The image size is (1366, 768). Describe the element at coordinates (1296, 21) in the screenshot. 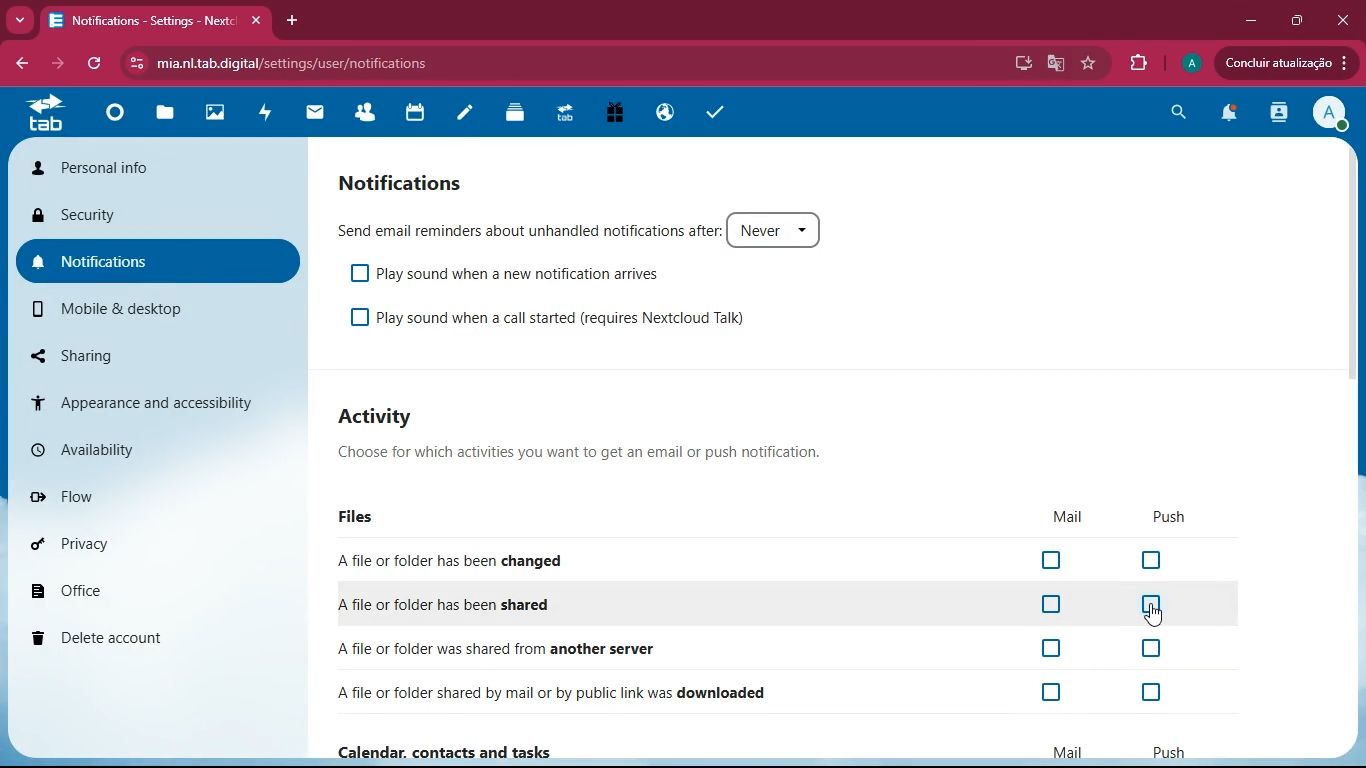

I see `maximize` at that location.